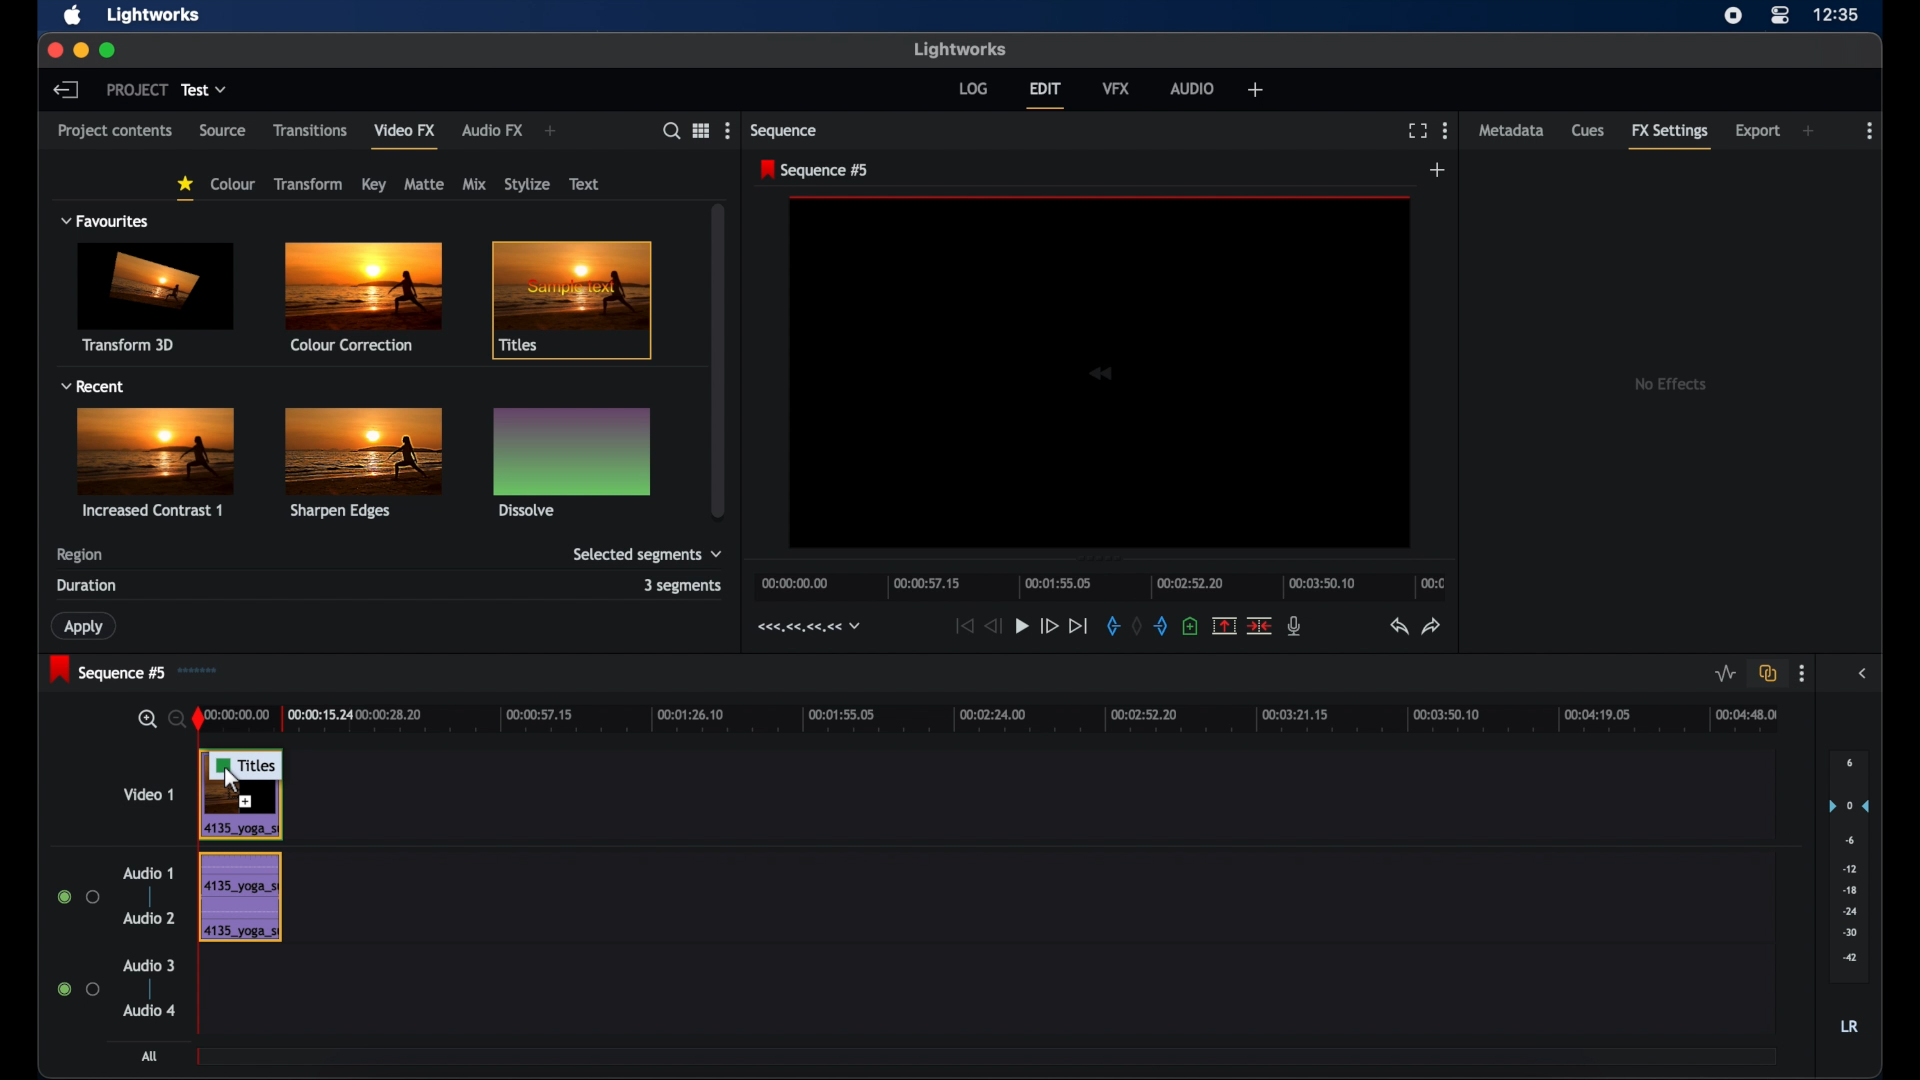 Image resolution: width=1920 pixels, height=1080 pixels. Describe the element at coordinates (727, 129) in the screenshot. I see `more options` at that location.